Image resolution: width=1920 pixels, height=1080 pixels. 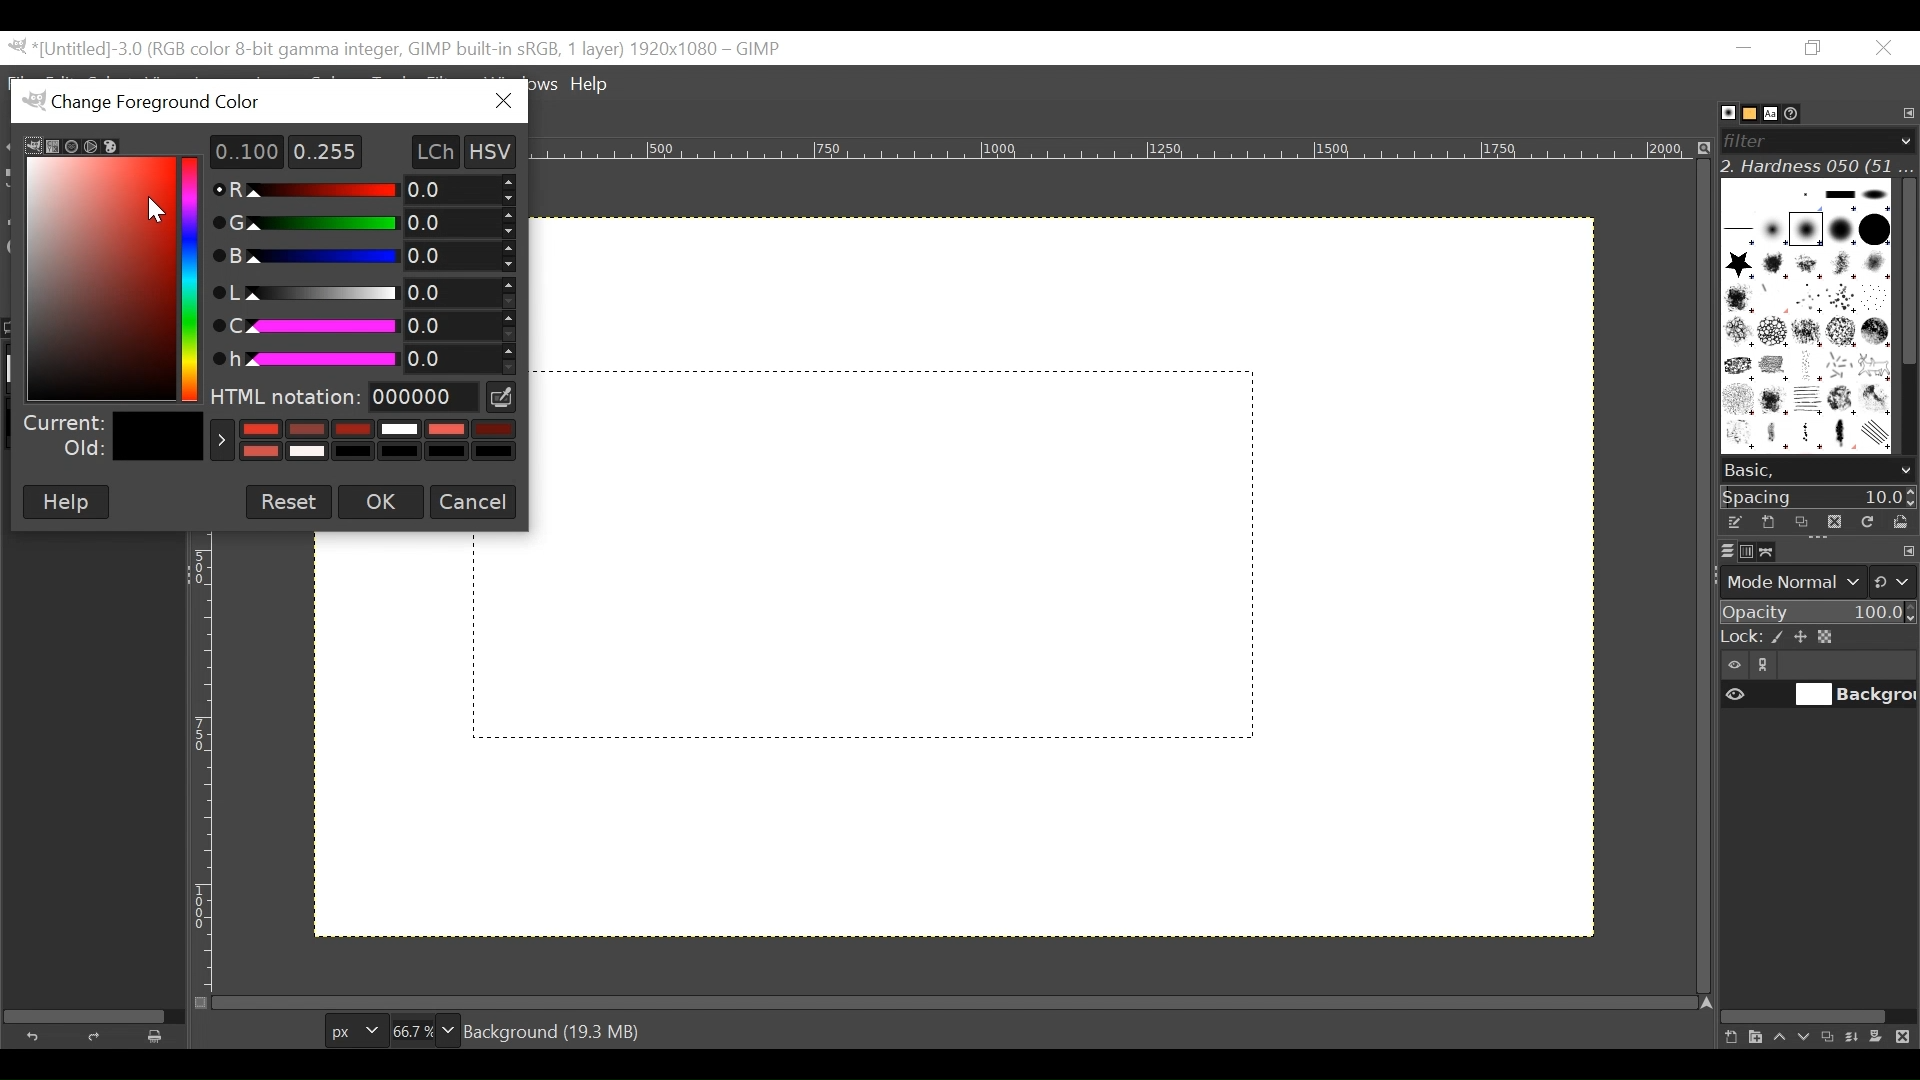 I want to click on Add a mask, so click(x=1882, y=1040).